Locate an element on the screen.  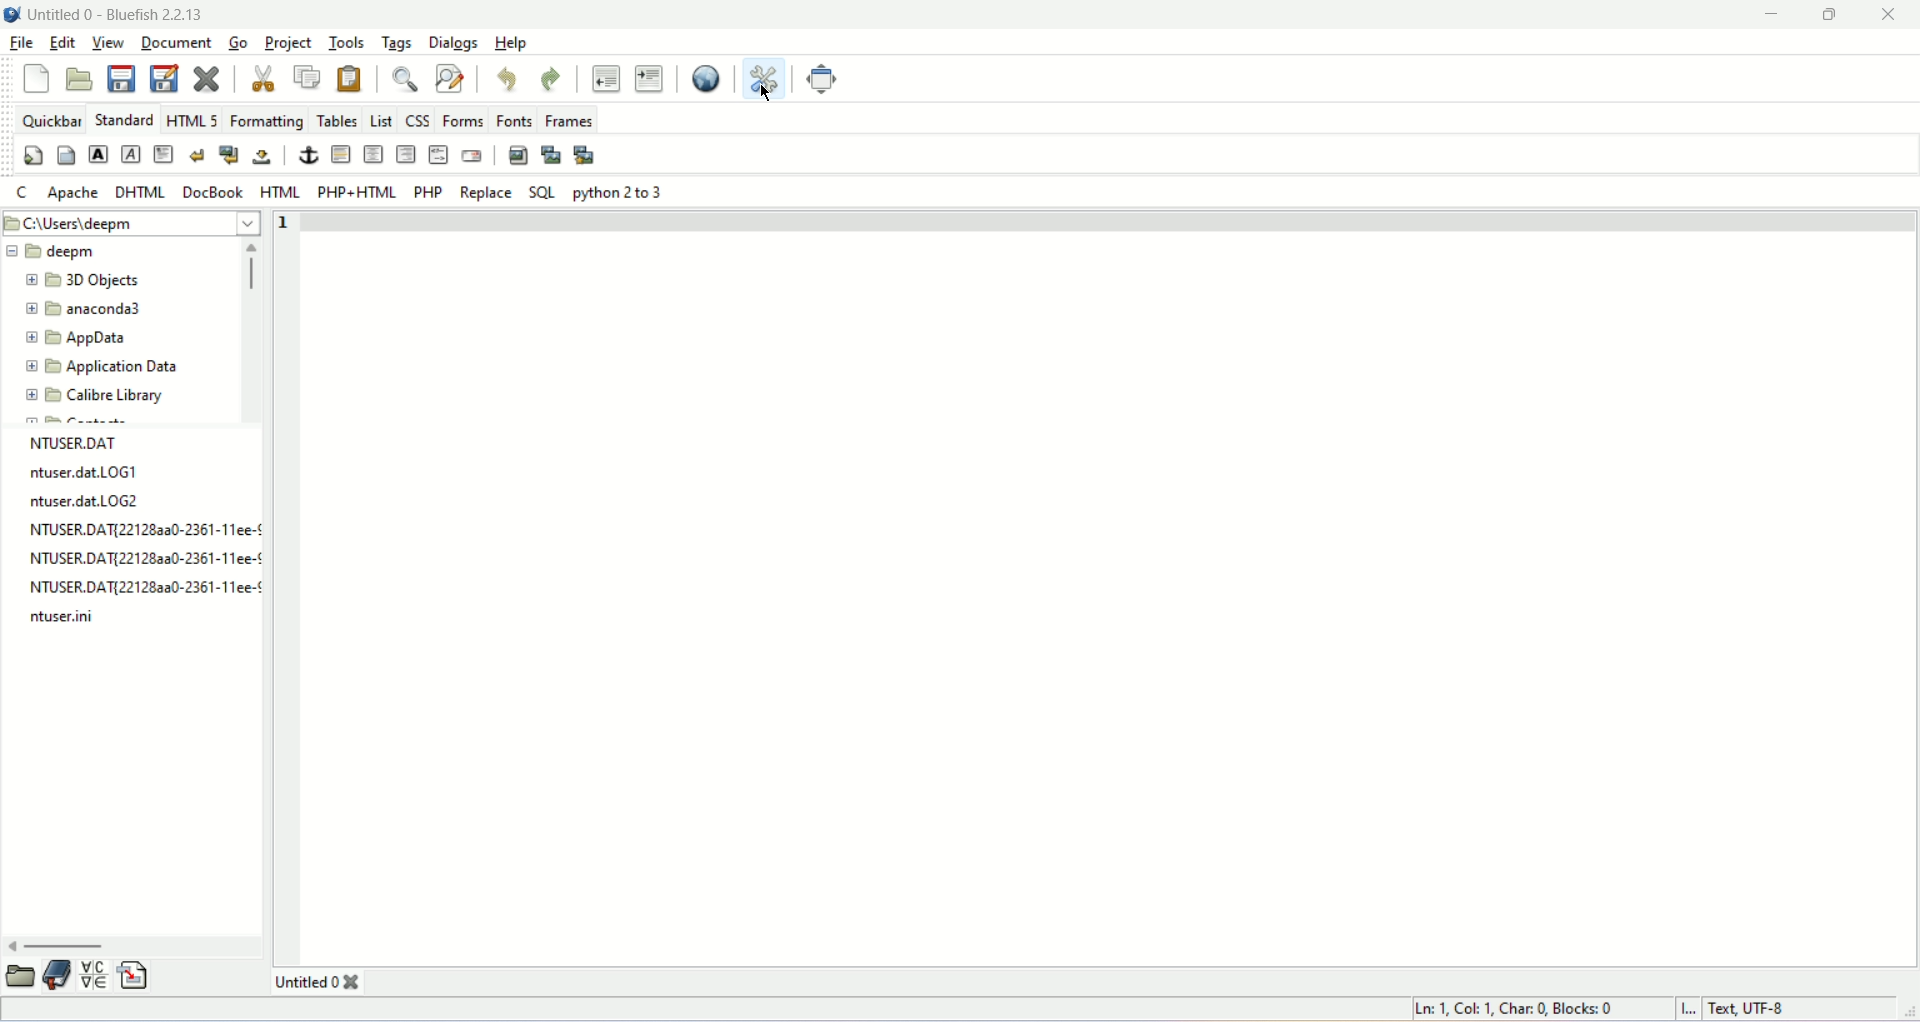
STANDARD is located at coordinates (123, 118).